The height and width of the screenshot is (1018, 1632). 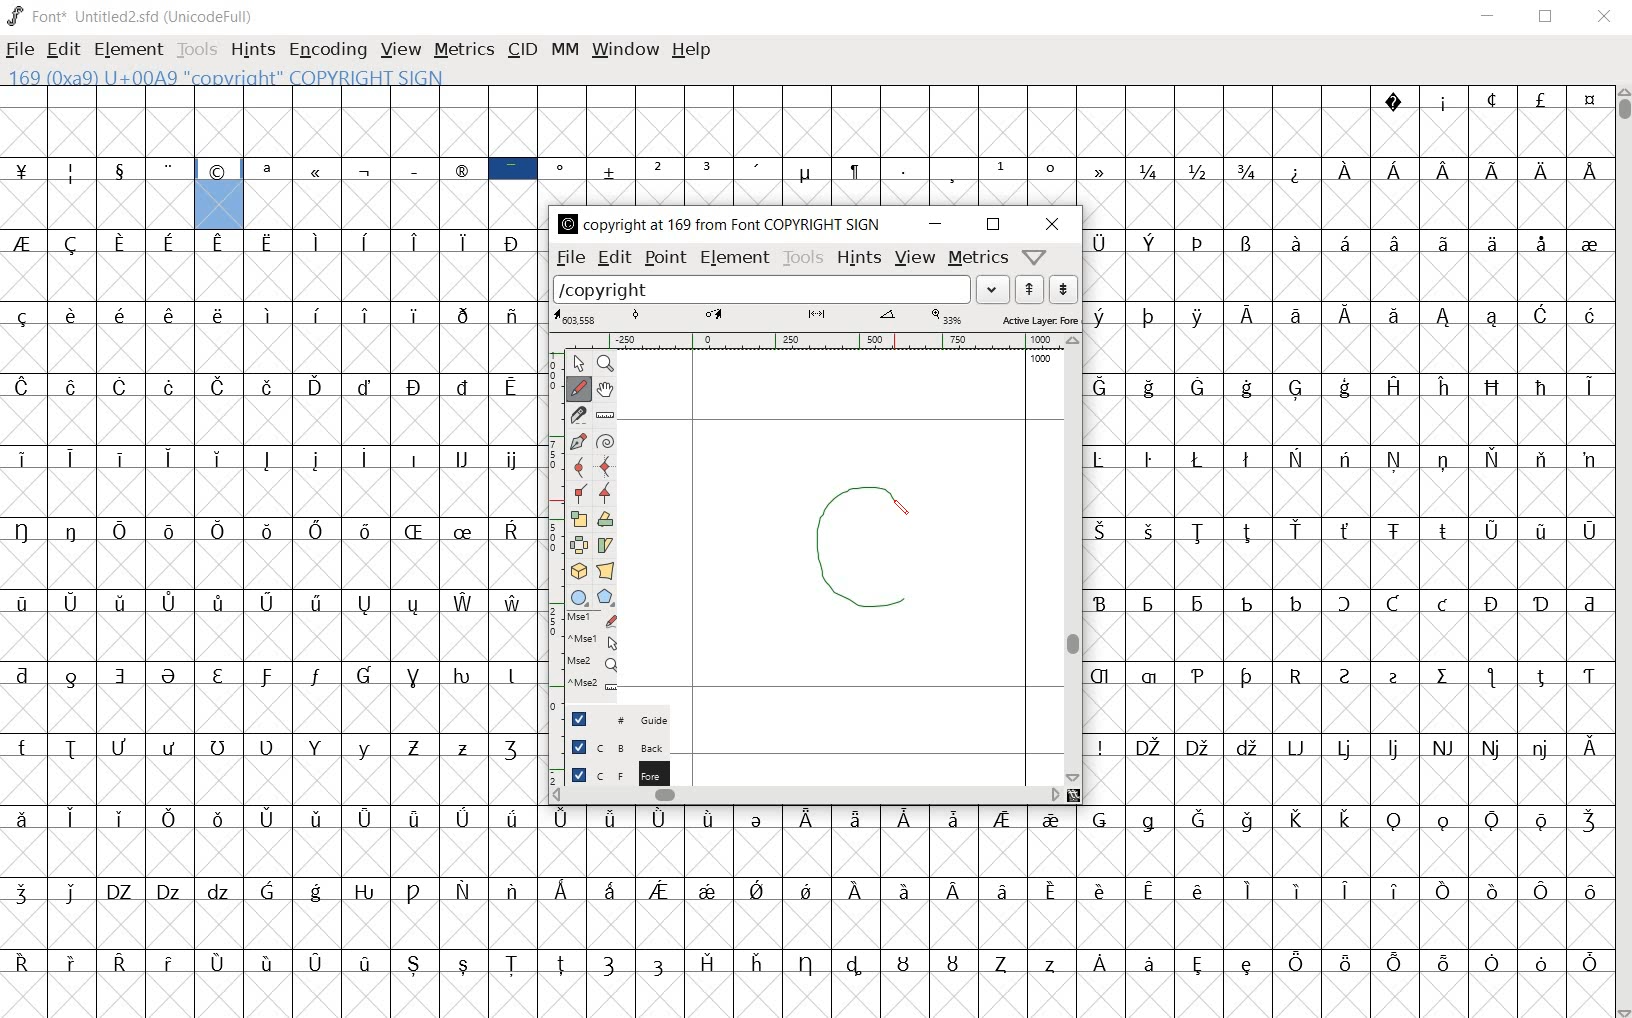 I want to click on edit, so click(x=61, y=47).